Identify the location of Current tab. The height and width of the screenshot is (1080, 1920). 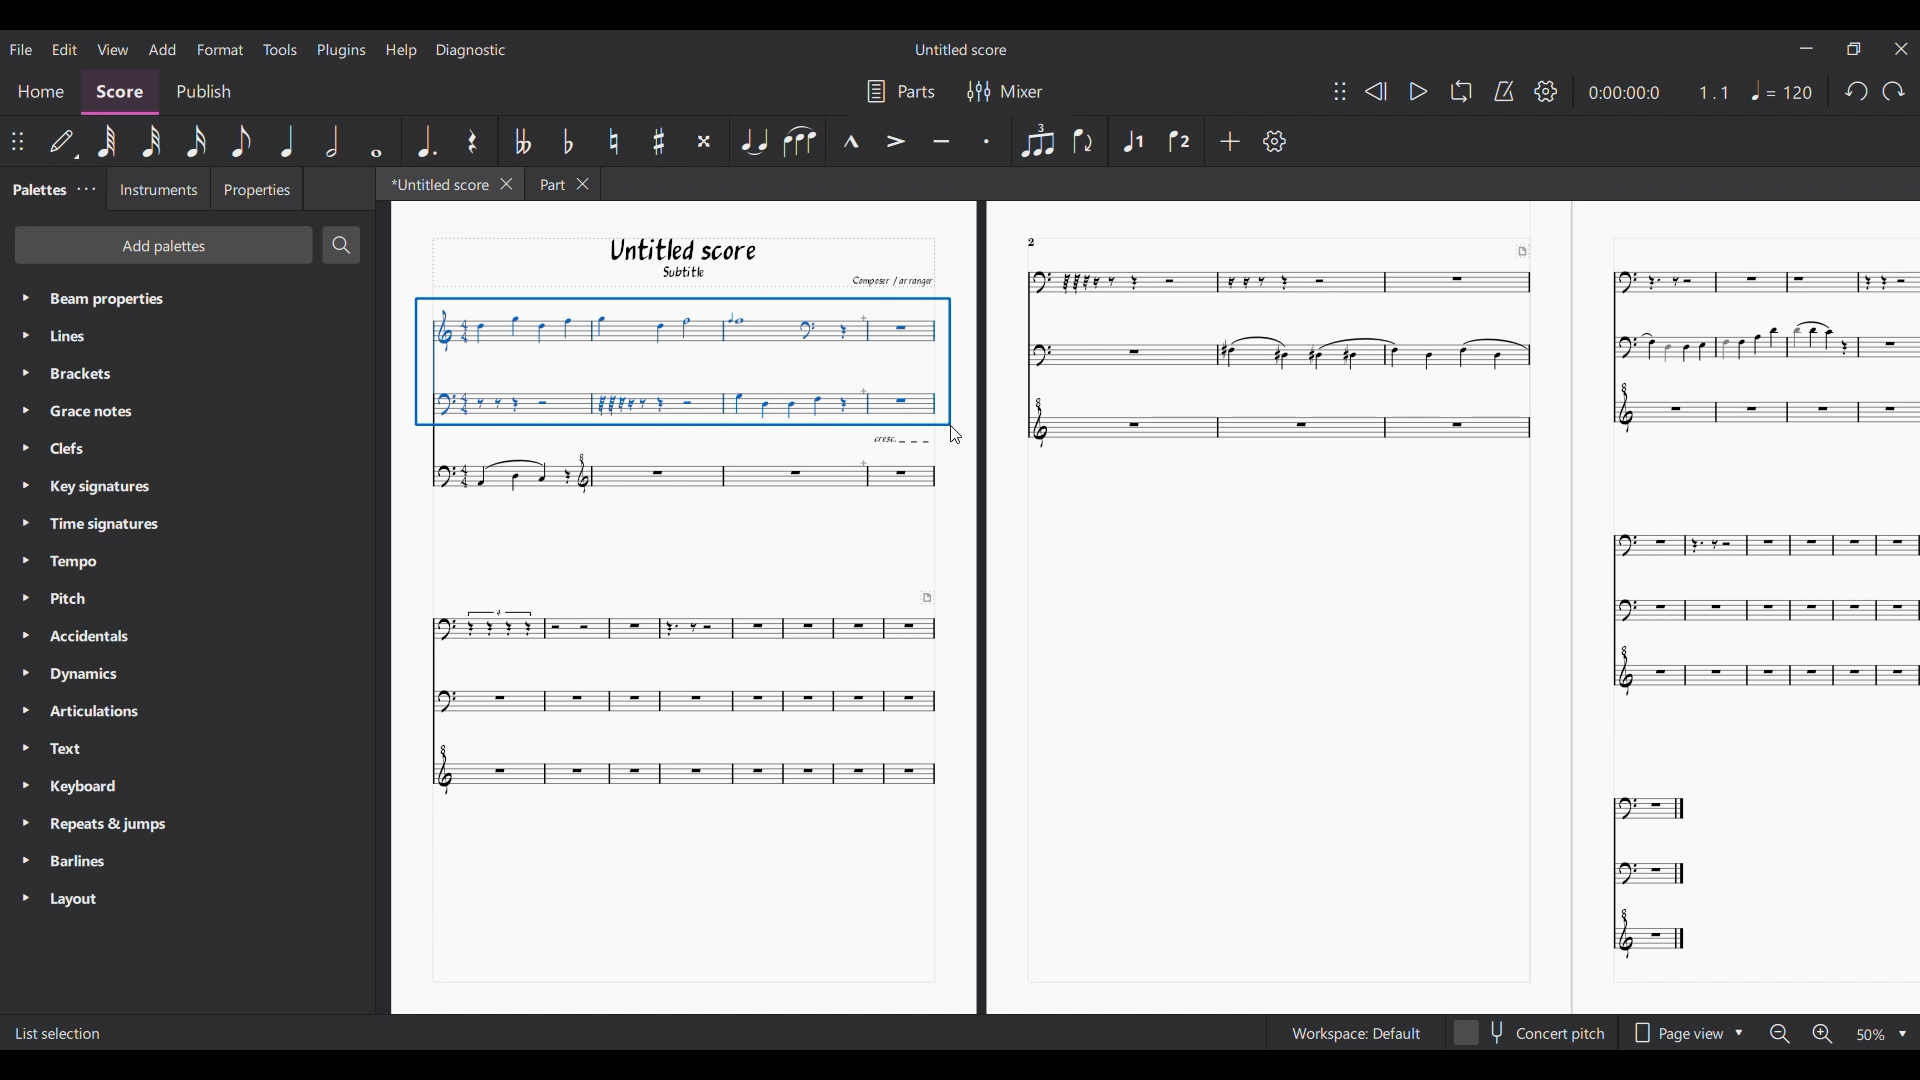
(437, 183).